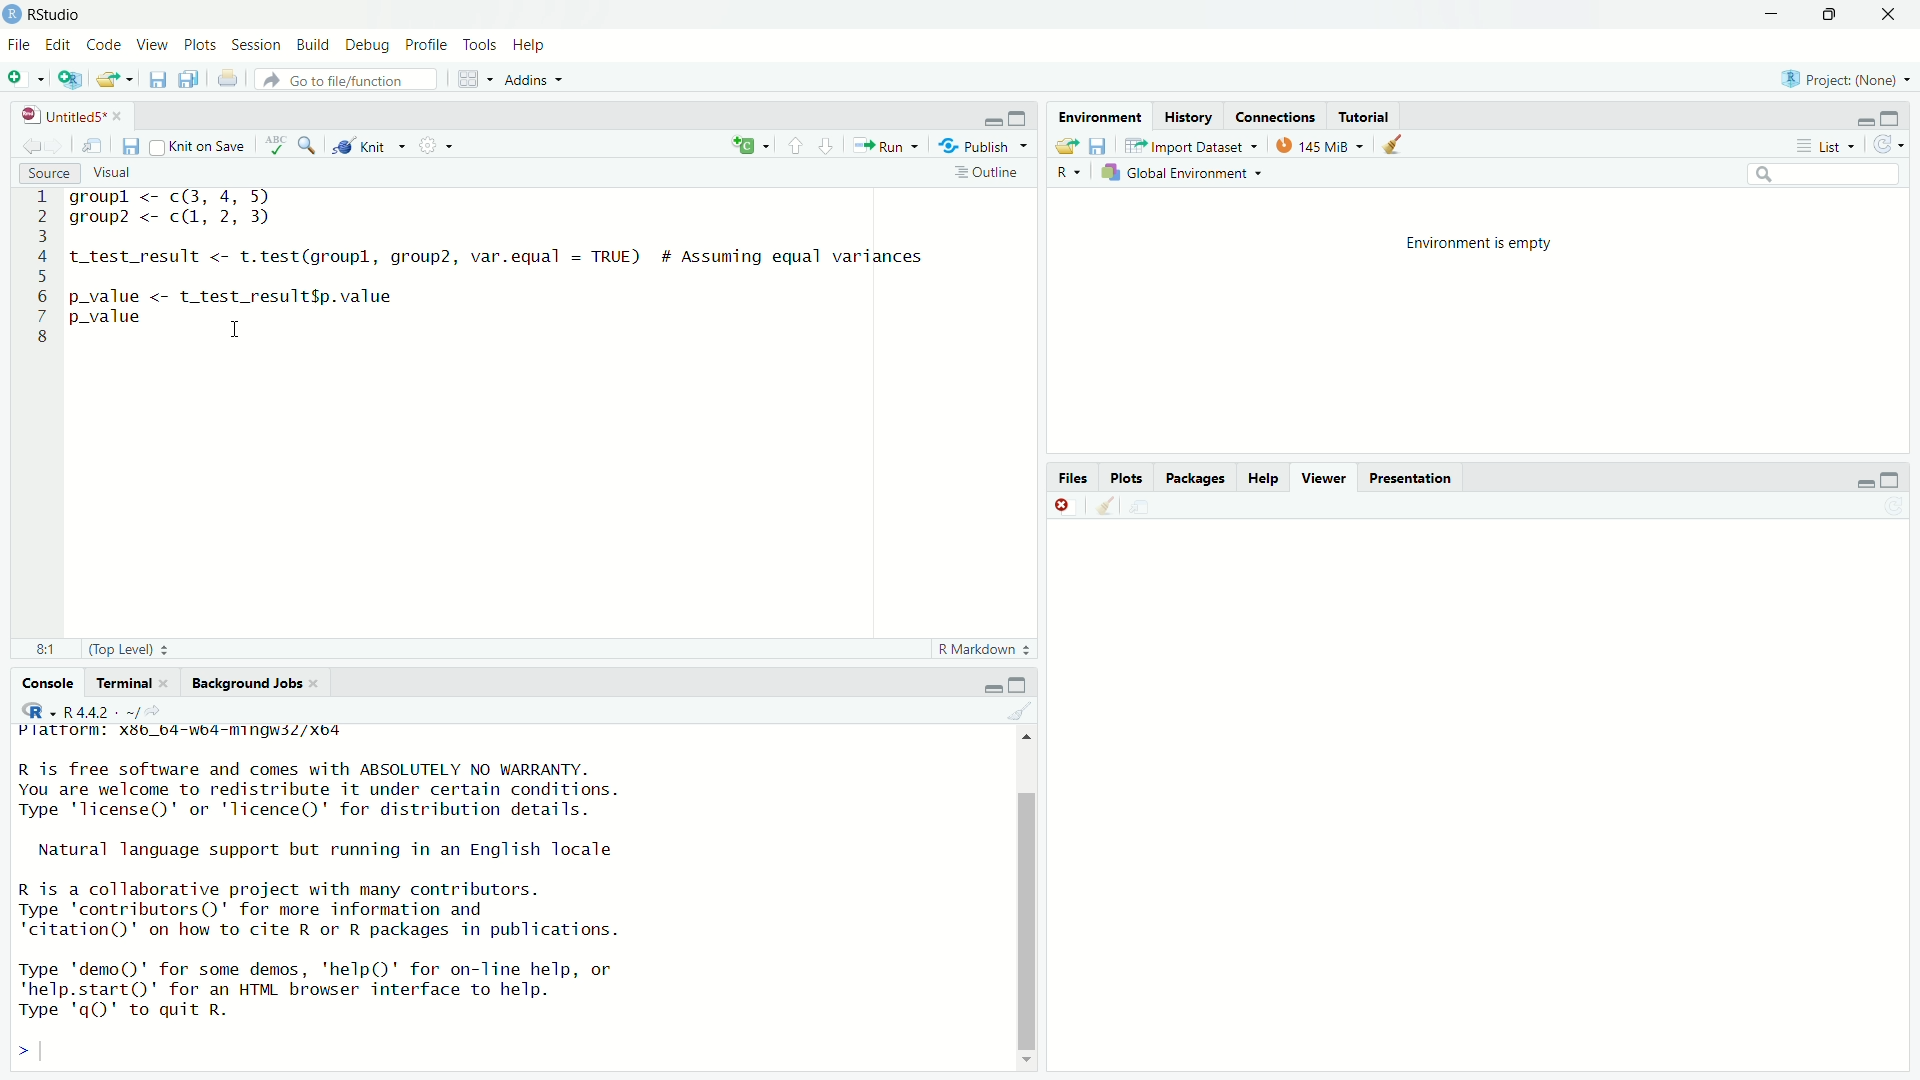  I want to click on Console, so click(48, 683).